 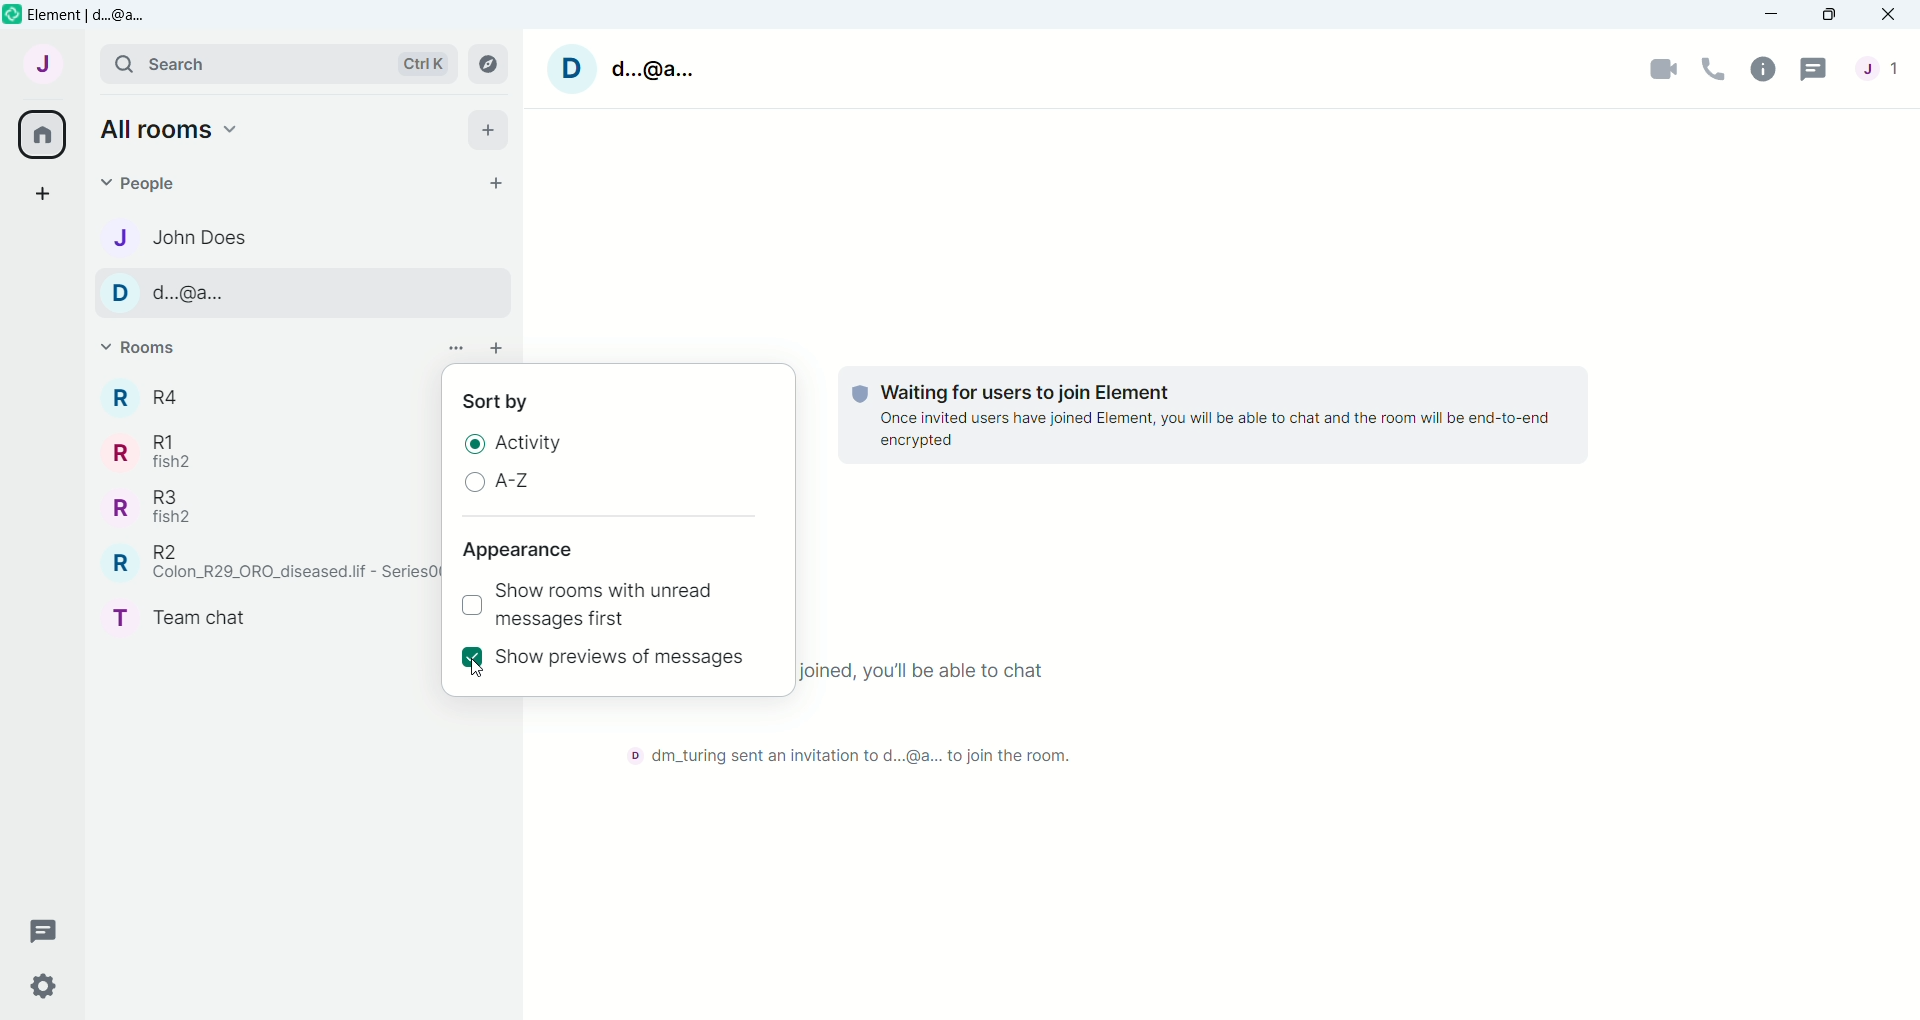 What do you see at coordinates (470, 606) in the screenshot?
I see `Checkbox` at bounding box center [470, 606].